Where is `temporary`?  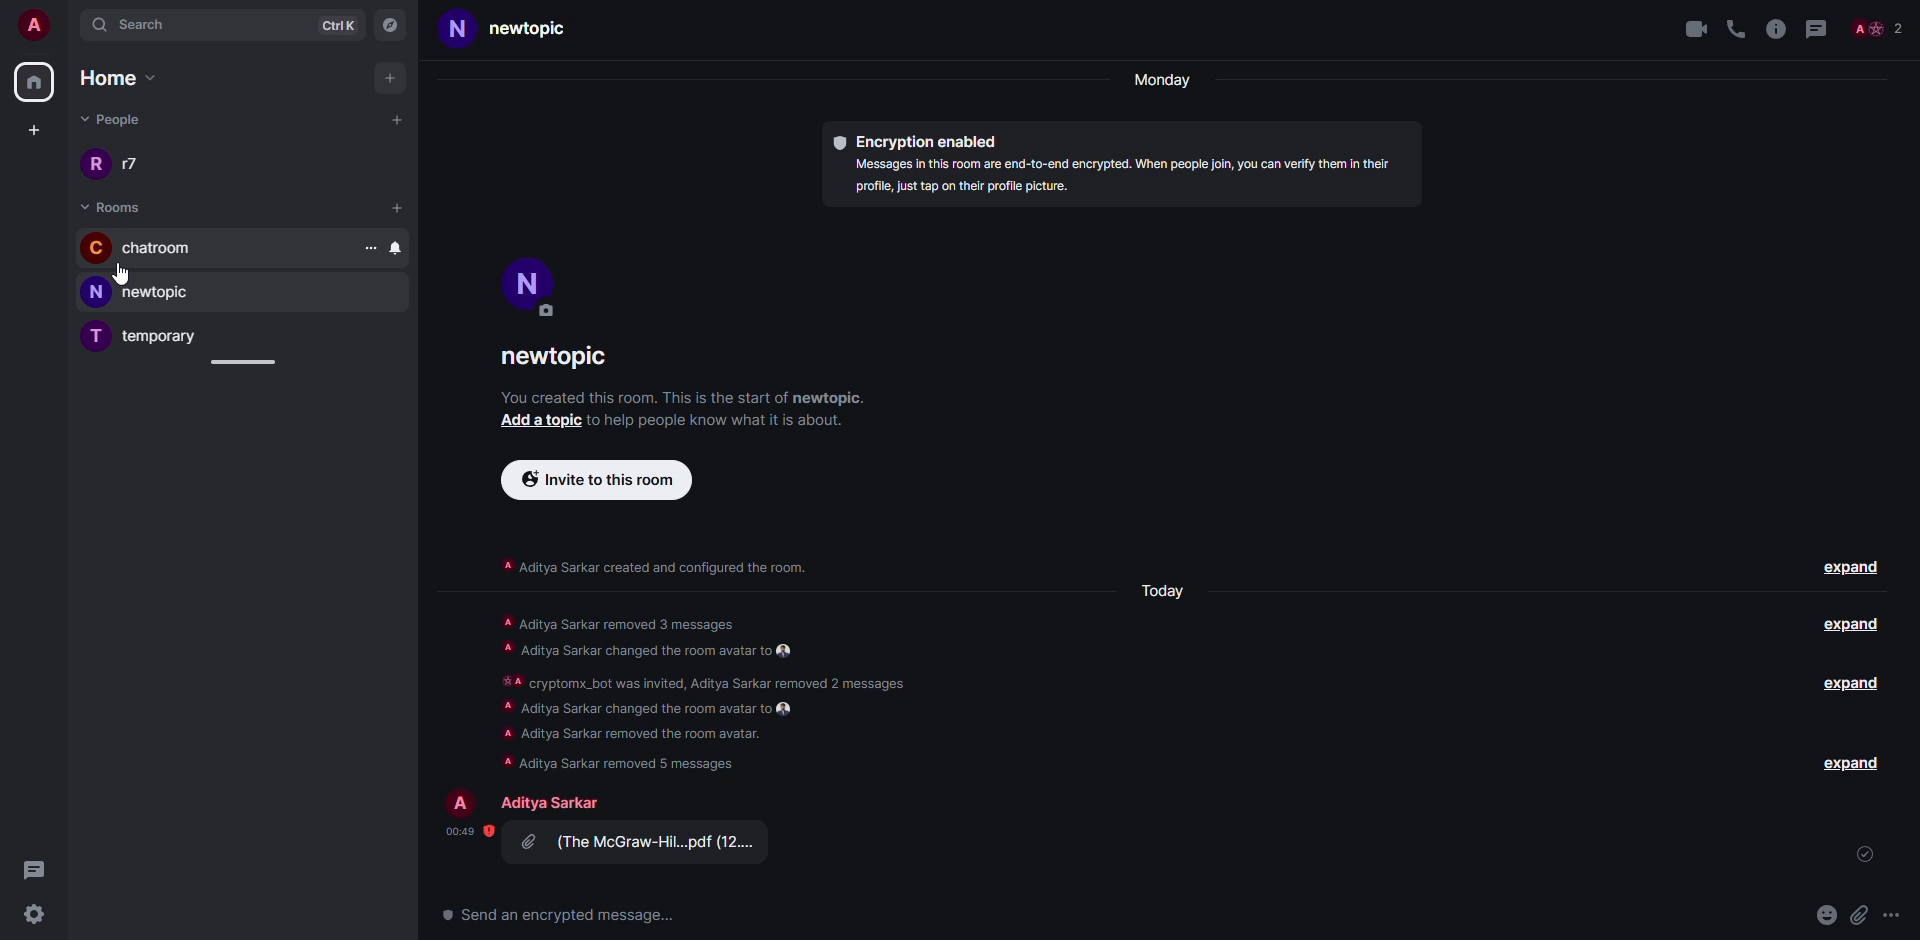
temporary is located at coordinates (153, 335).